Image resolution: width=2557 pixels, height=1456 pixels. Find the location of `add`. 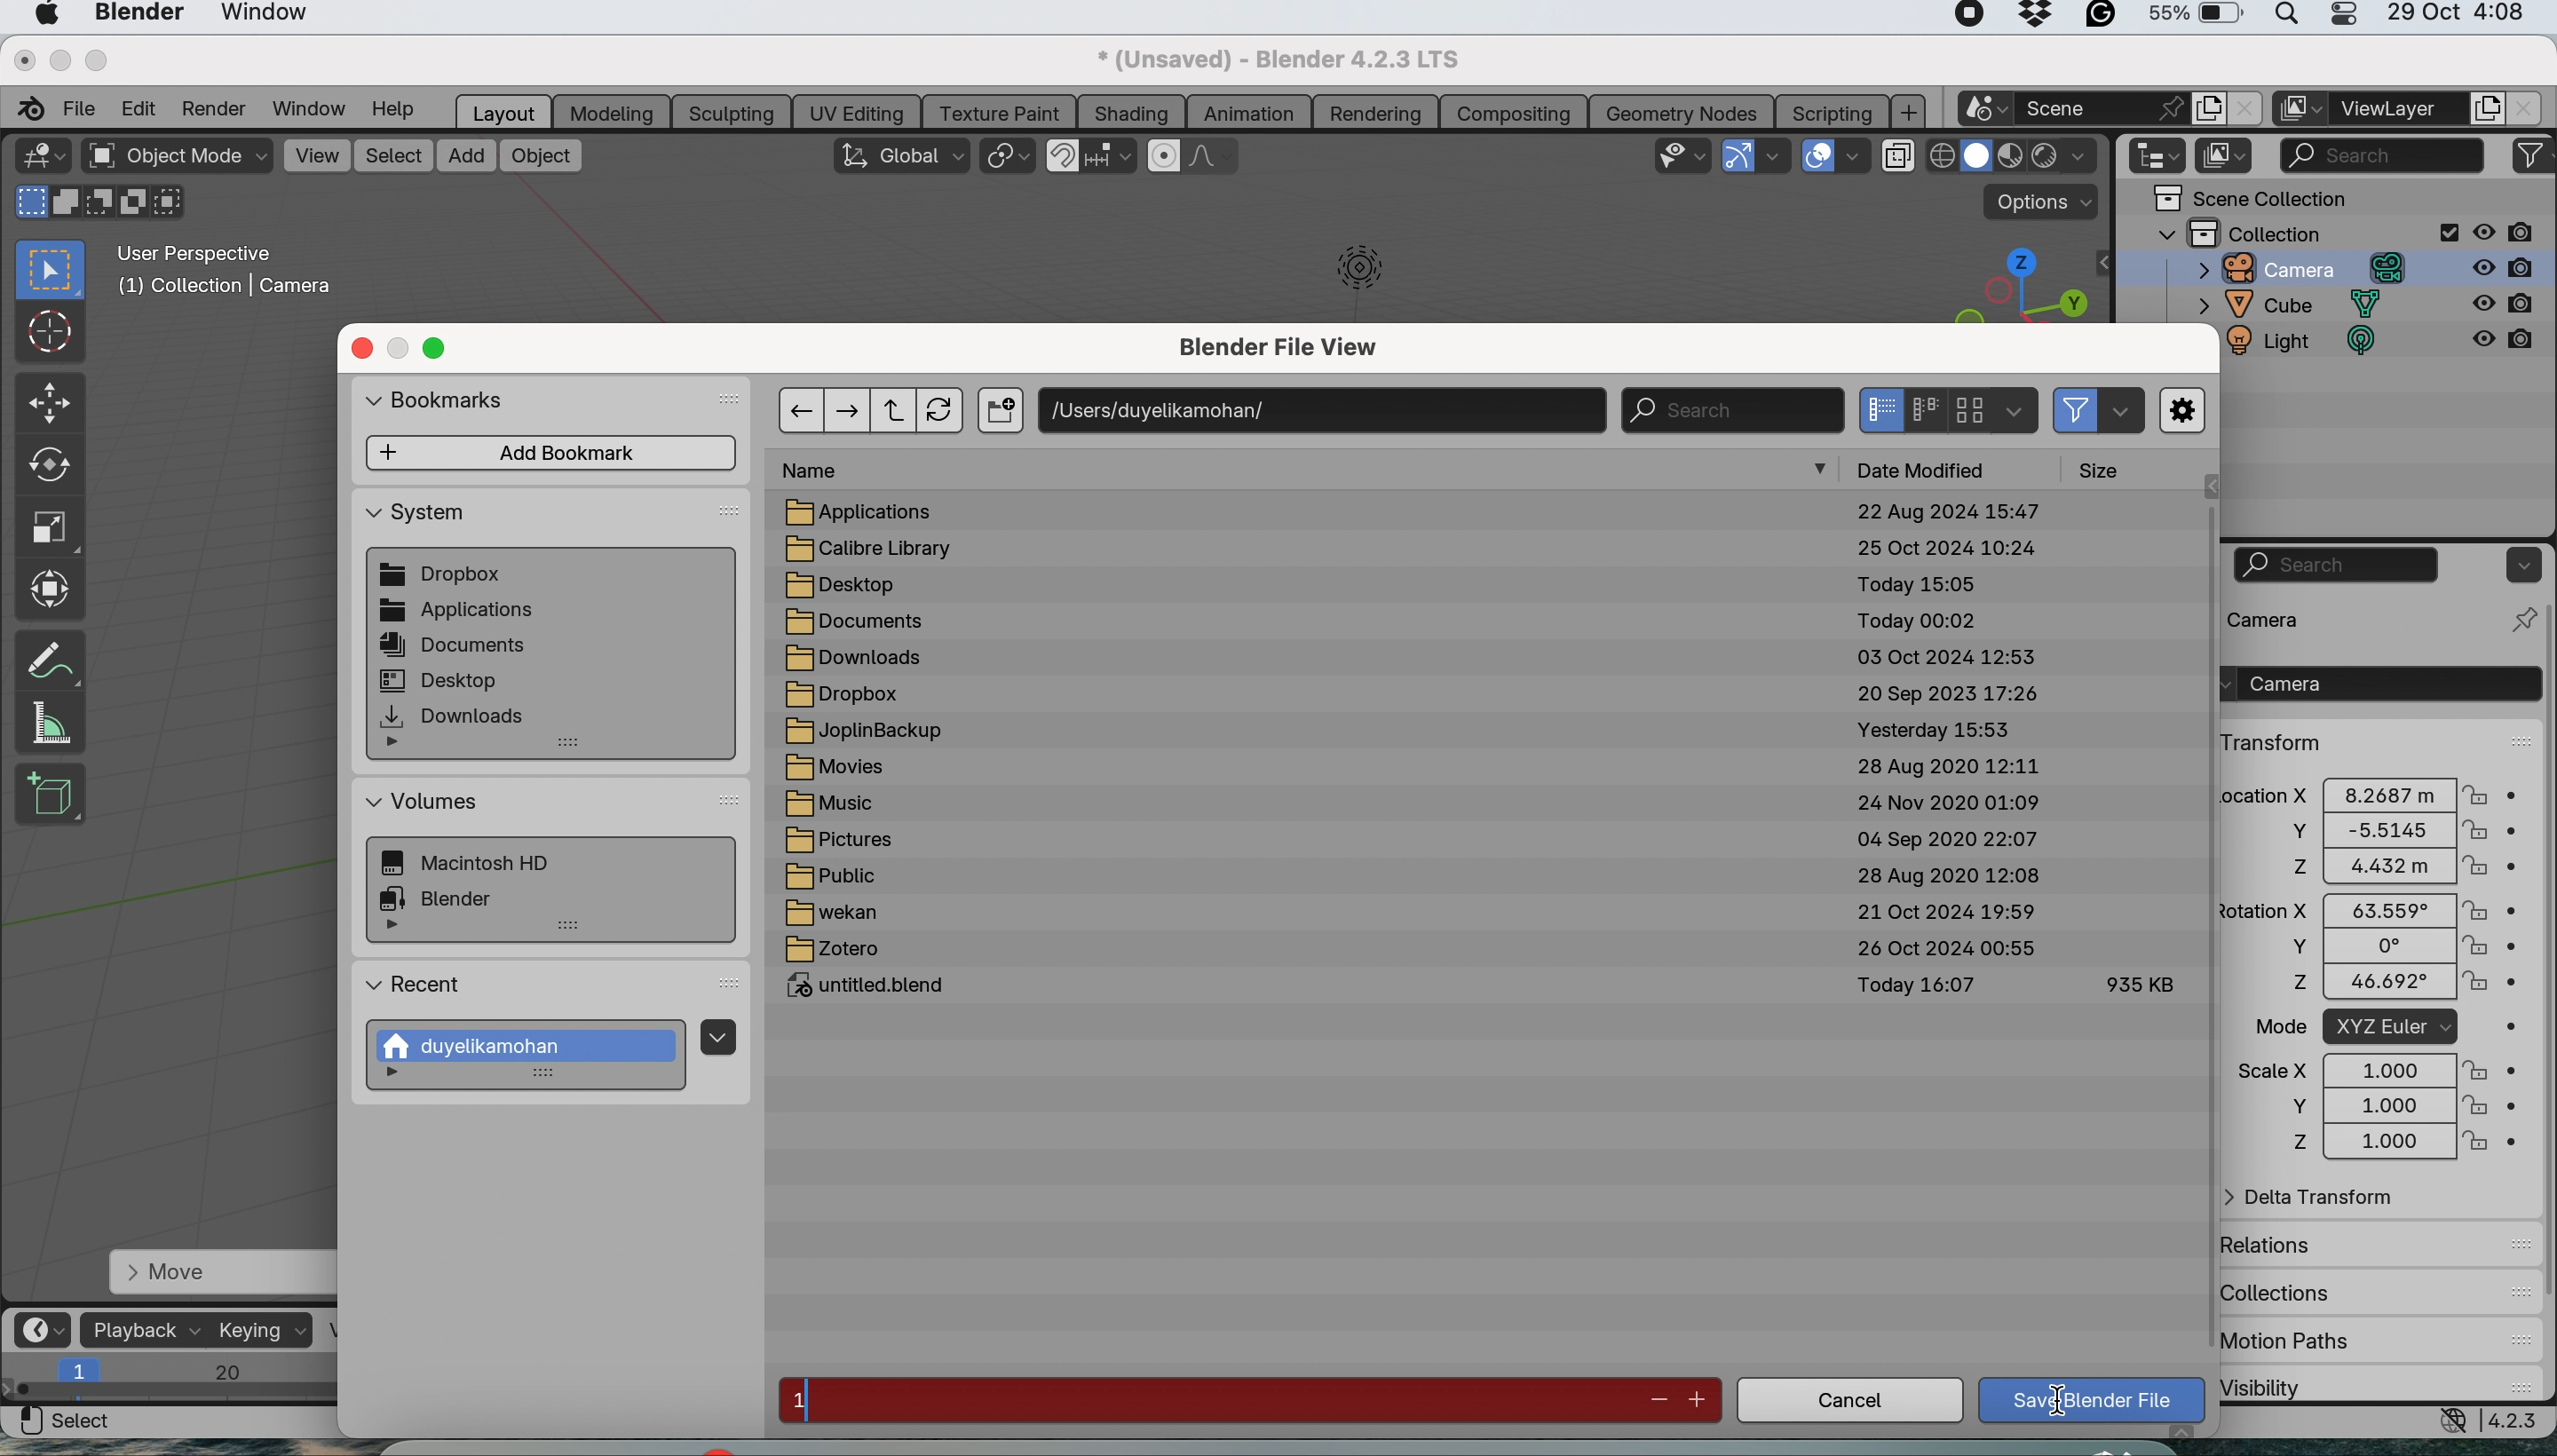

add is located at coordinates (1911, 112).